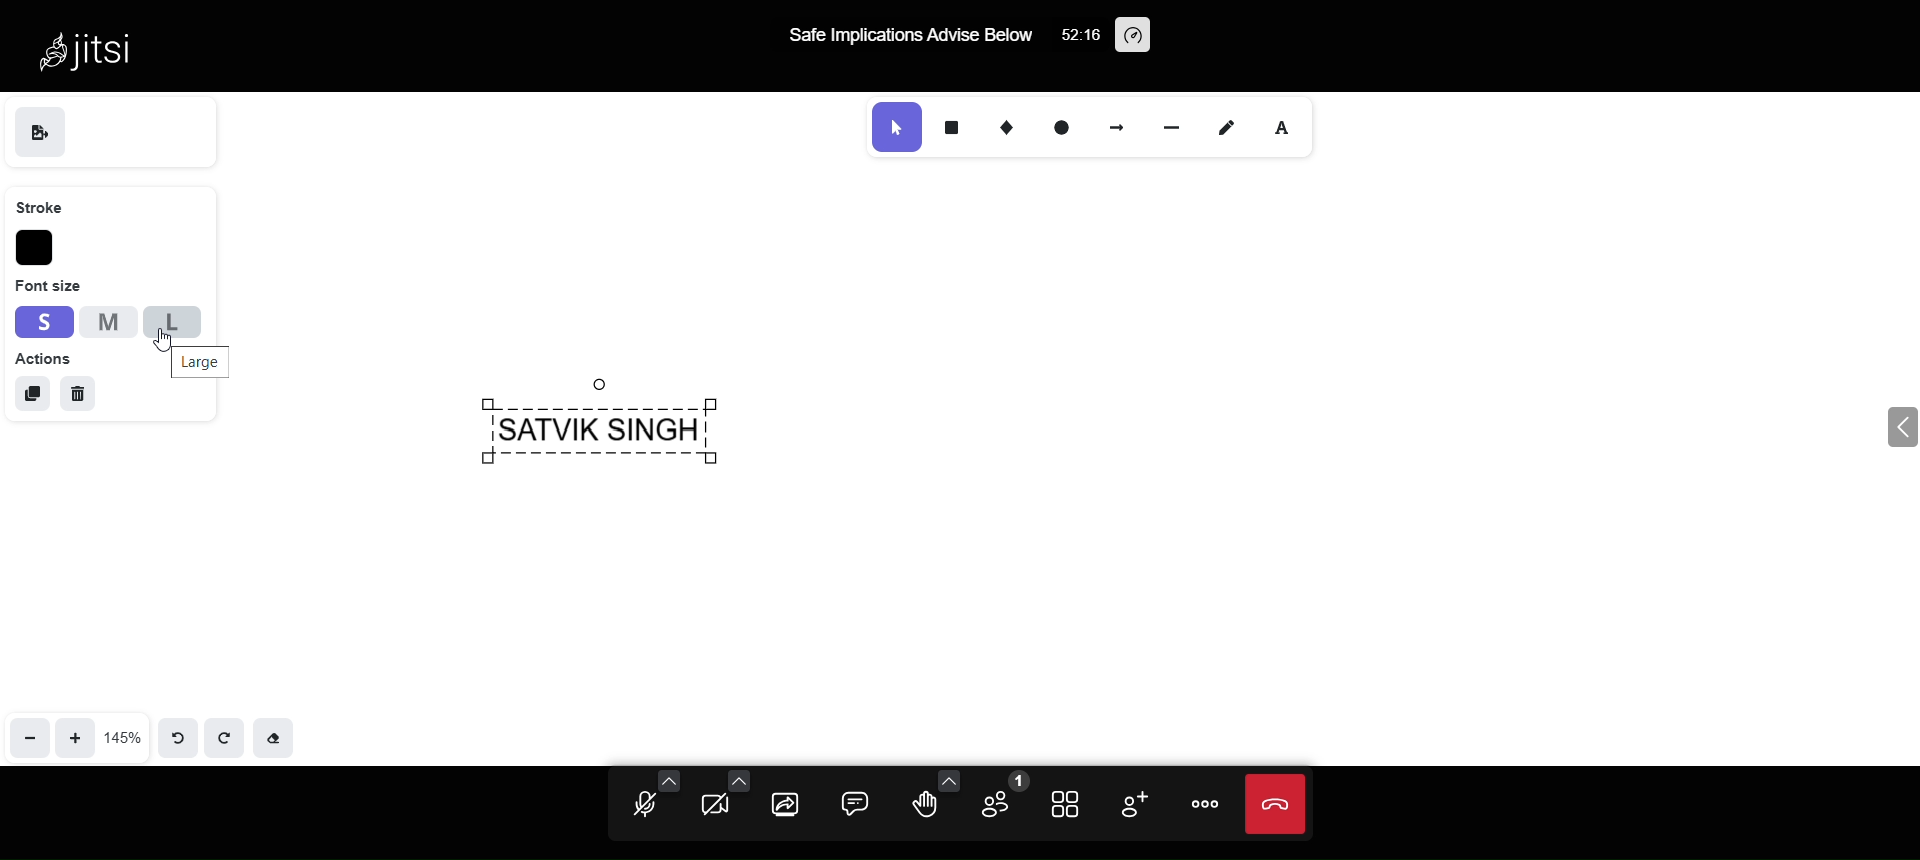 The width and height of the screenshot is (1920, 860). Describe the element at coordinates (46, 208) in the screenshot. I see `stroke` at that location.